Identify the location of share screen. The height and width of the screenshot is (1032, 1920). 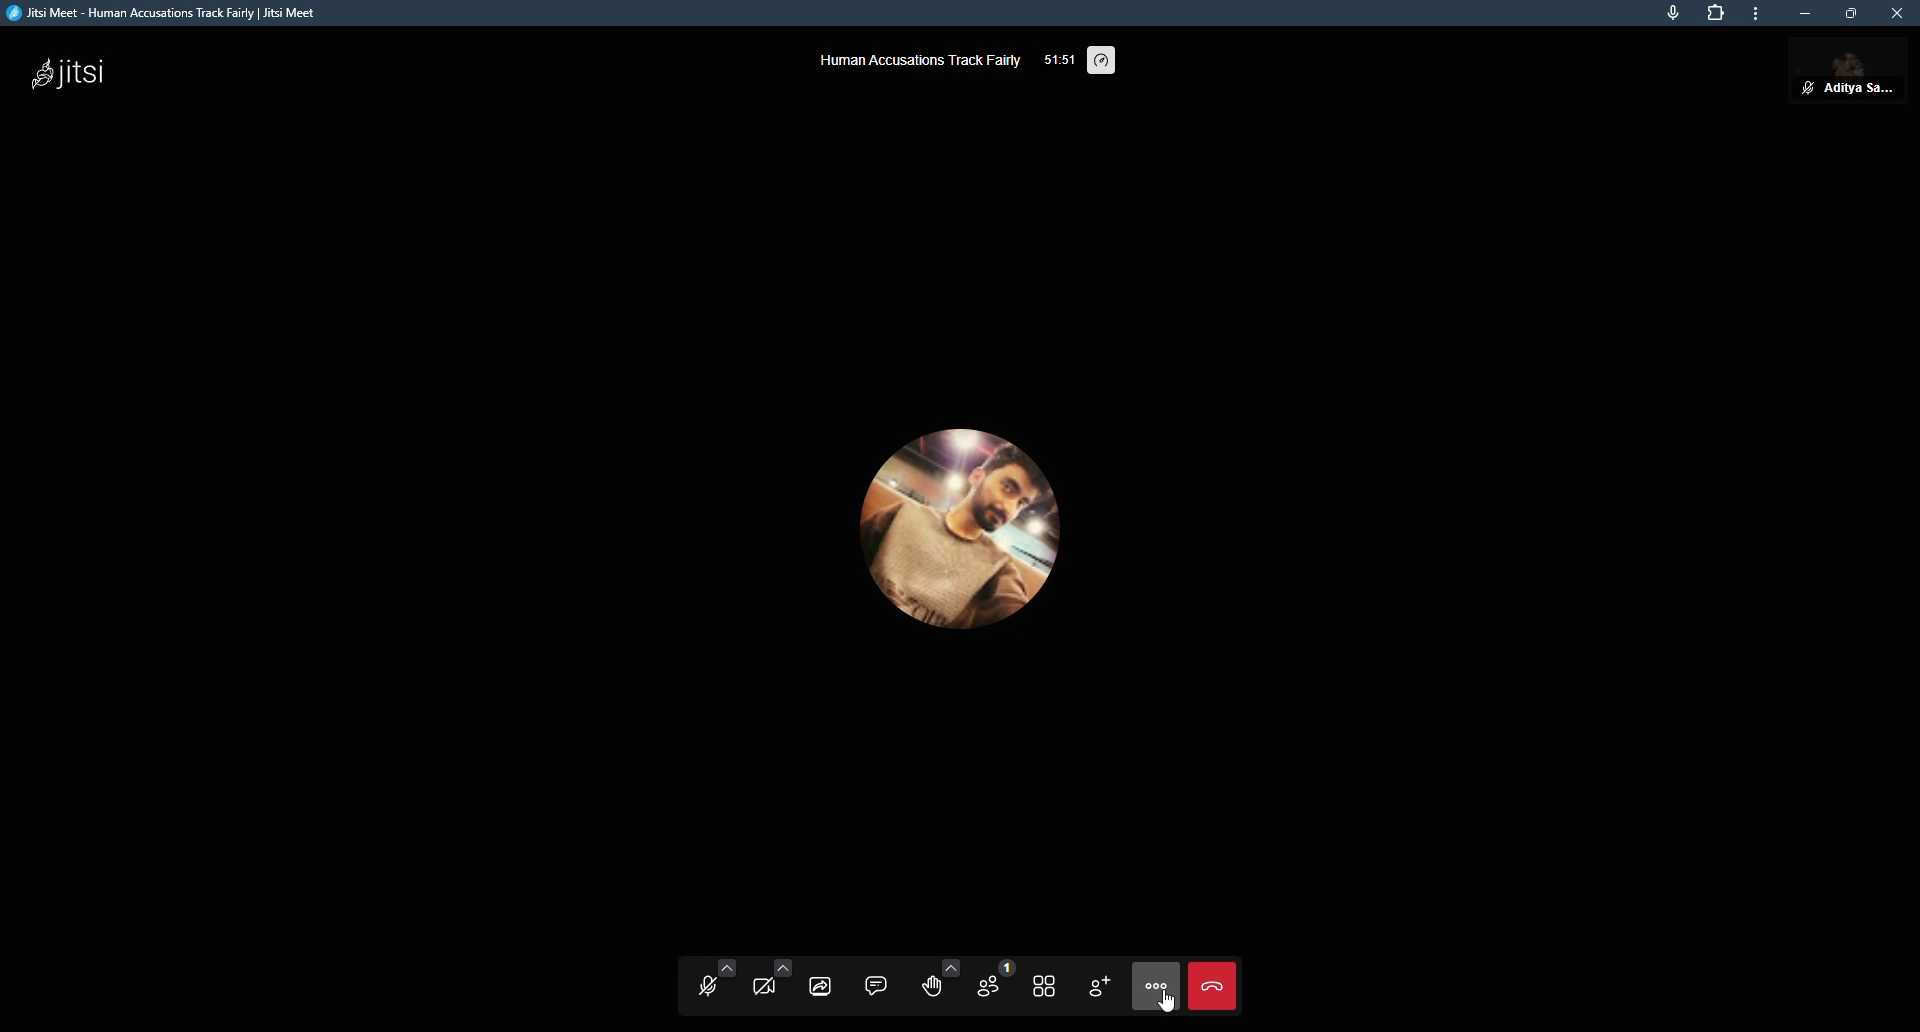
(818, 986).